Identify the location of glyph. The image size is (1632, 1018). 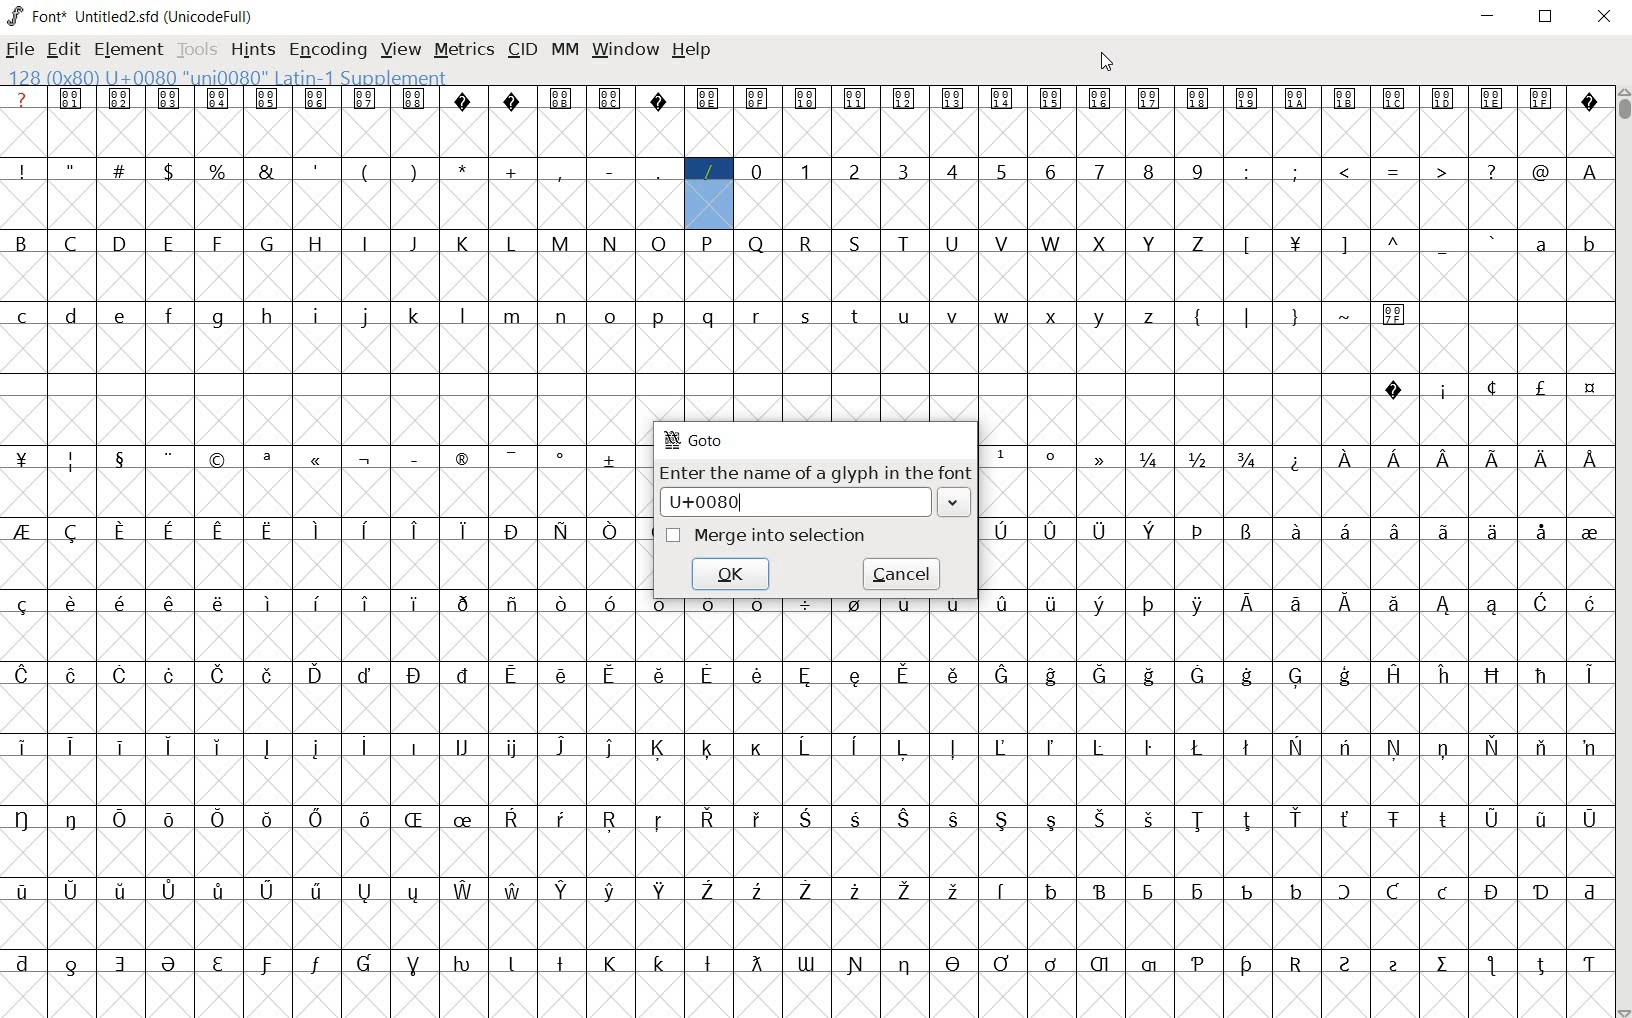
(759, 675).